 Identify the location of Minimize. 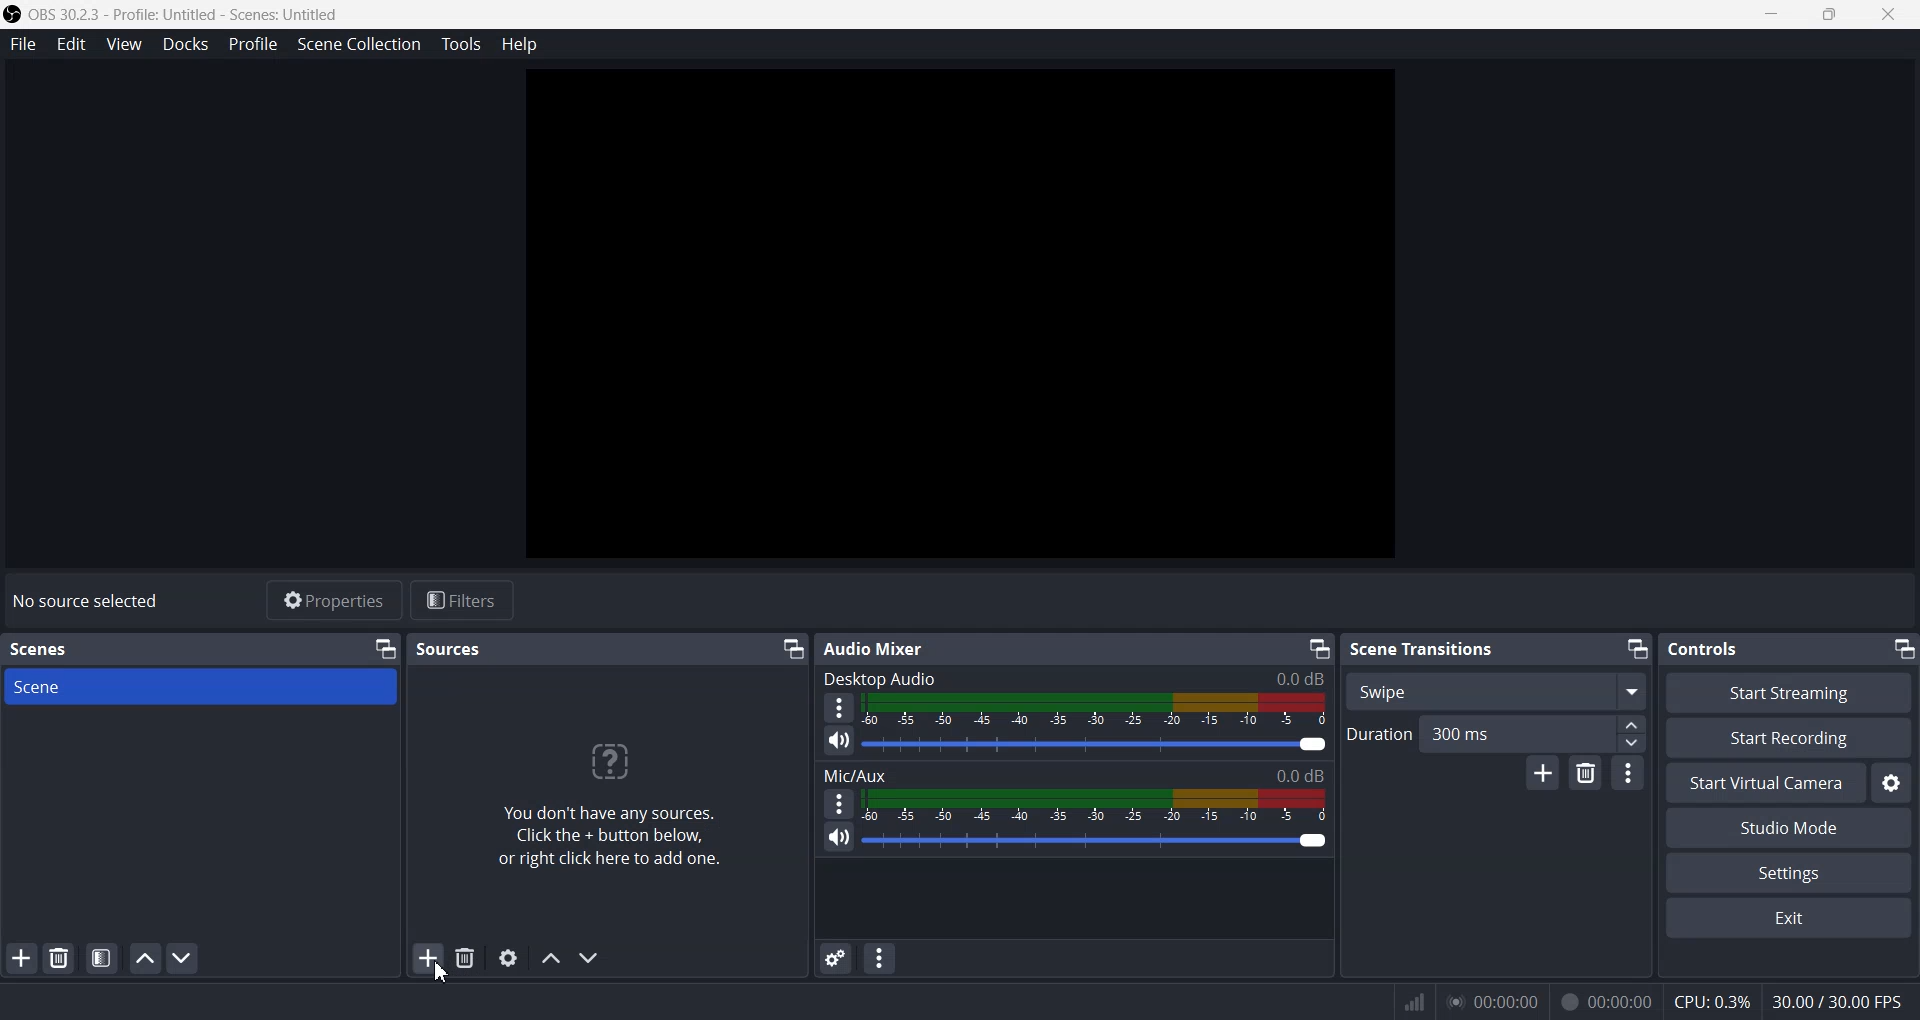
(1903, 649).